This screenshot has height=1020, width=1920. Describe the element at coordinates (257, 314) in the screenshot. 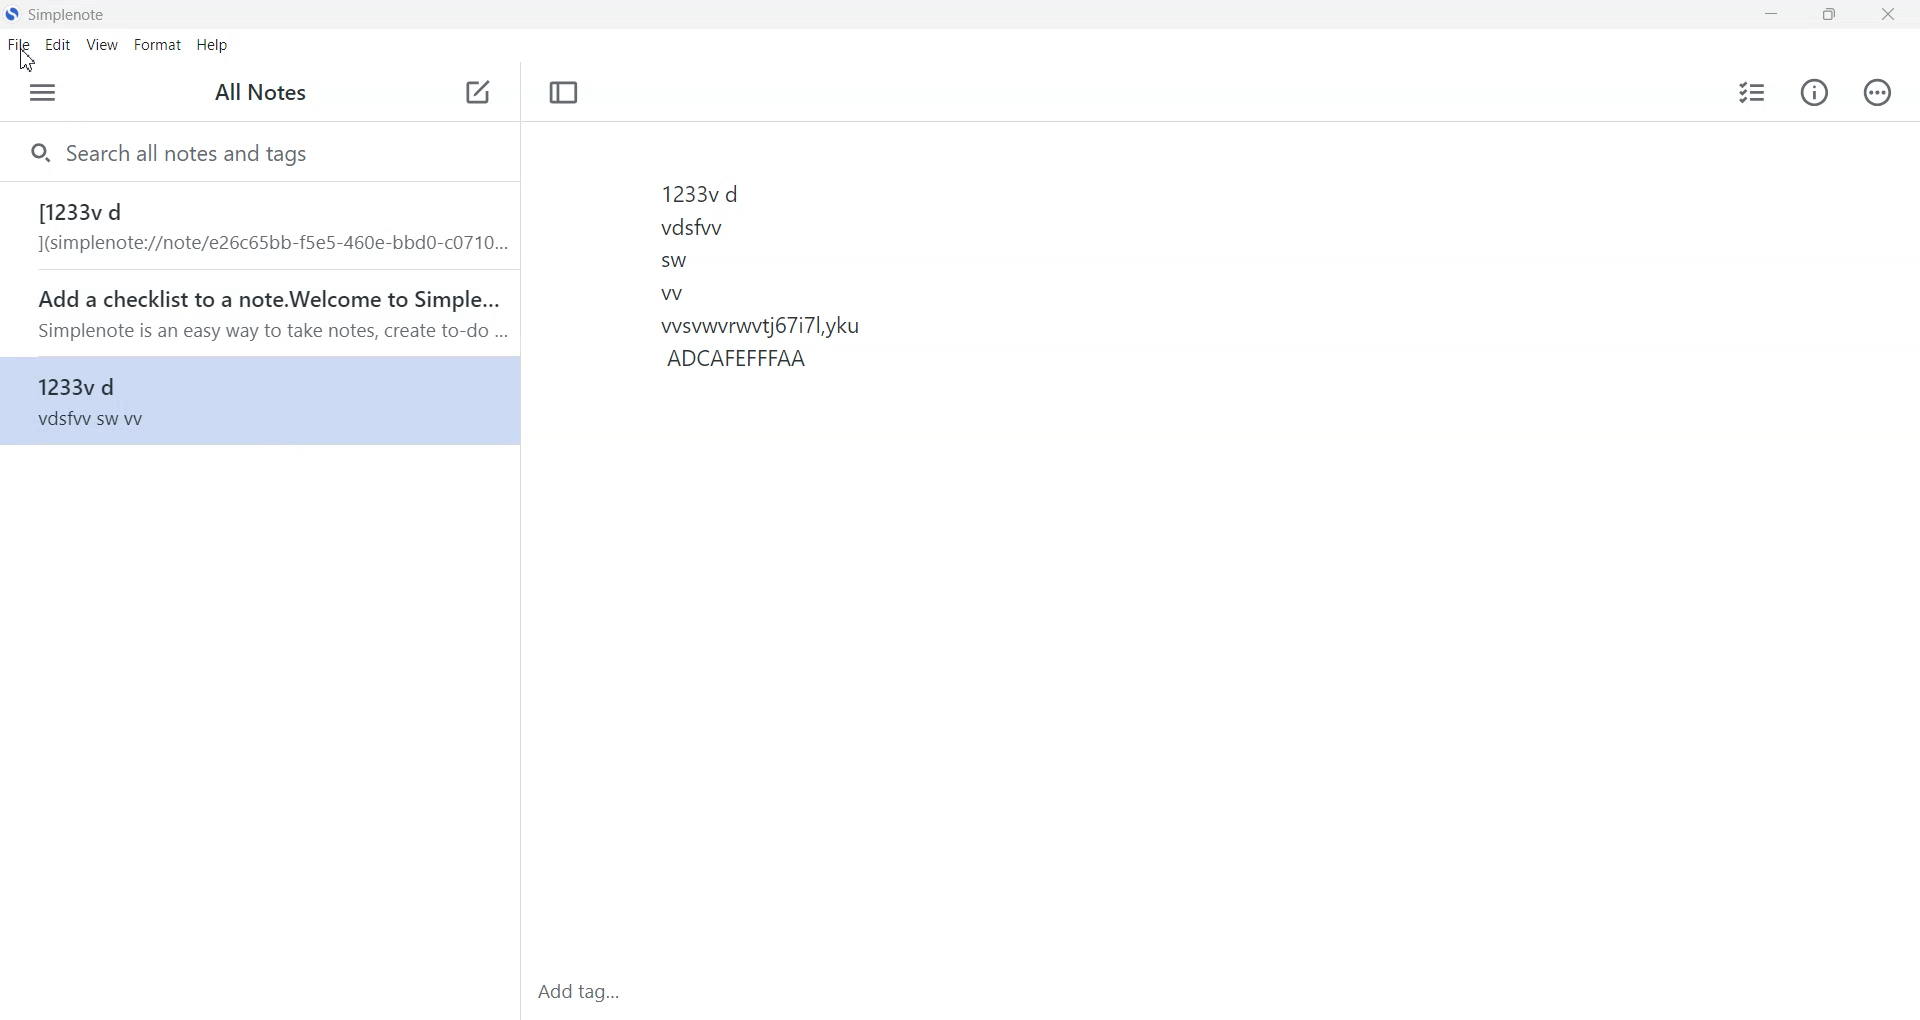

I see ` Add a checklist to a note. Welcome to Simple` at that location.